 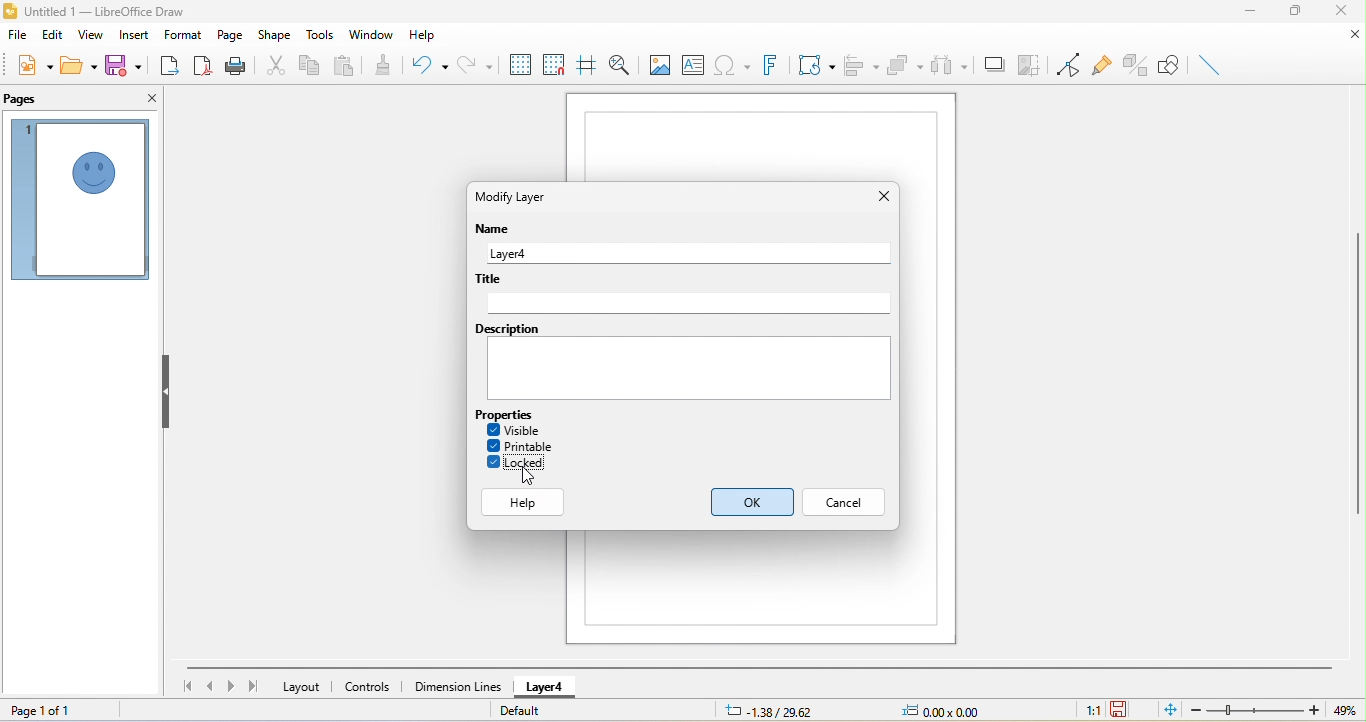 What do you see at coordinates (1165, 710) in the screenshot?
I see `fit to the current window` at bounding box center [1165, 710].